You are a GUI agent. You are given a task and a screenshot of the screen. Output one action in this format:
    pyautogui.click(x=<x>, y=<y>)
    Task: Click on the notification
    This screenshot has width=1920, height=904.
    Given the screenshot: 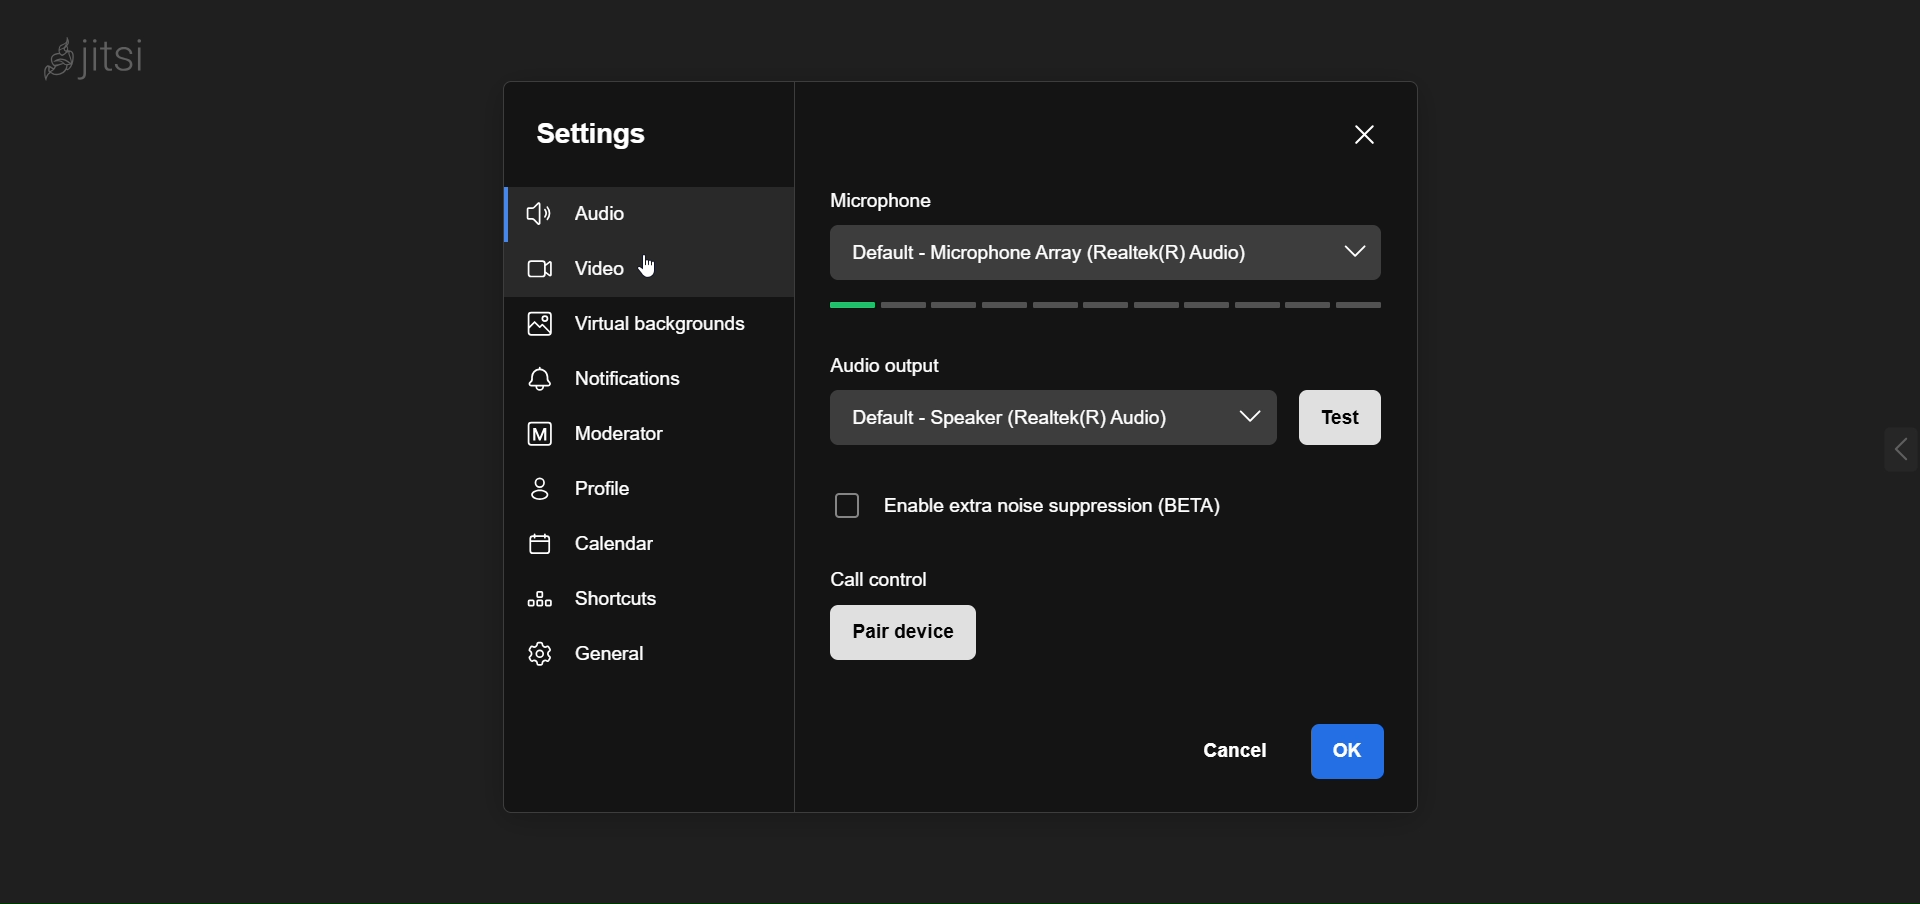 What is the action you would take?
    pyautogui.click(x=607, y=377)
    